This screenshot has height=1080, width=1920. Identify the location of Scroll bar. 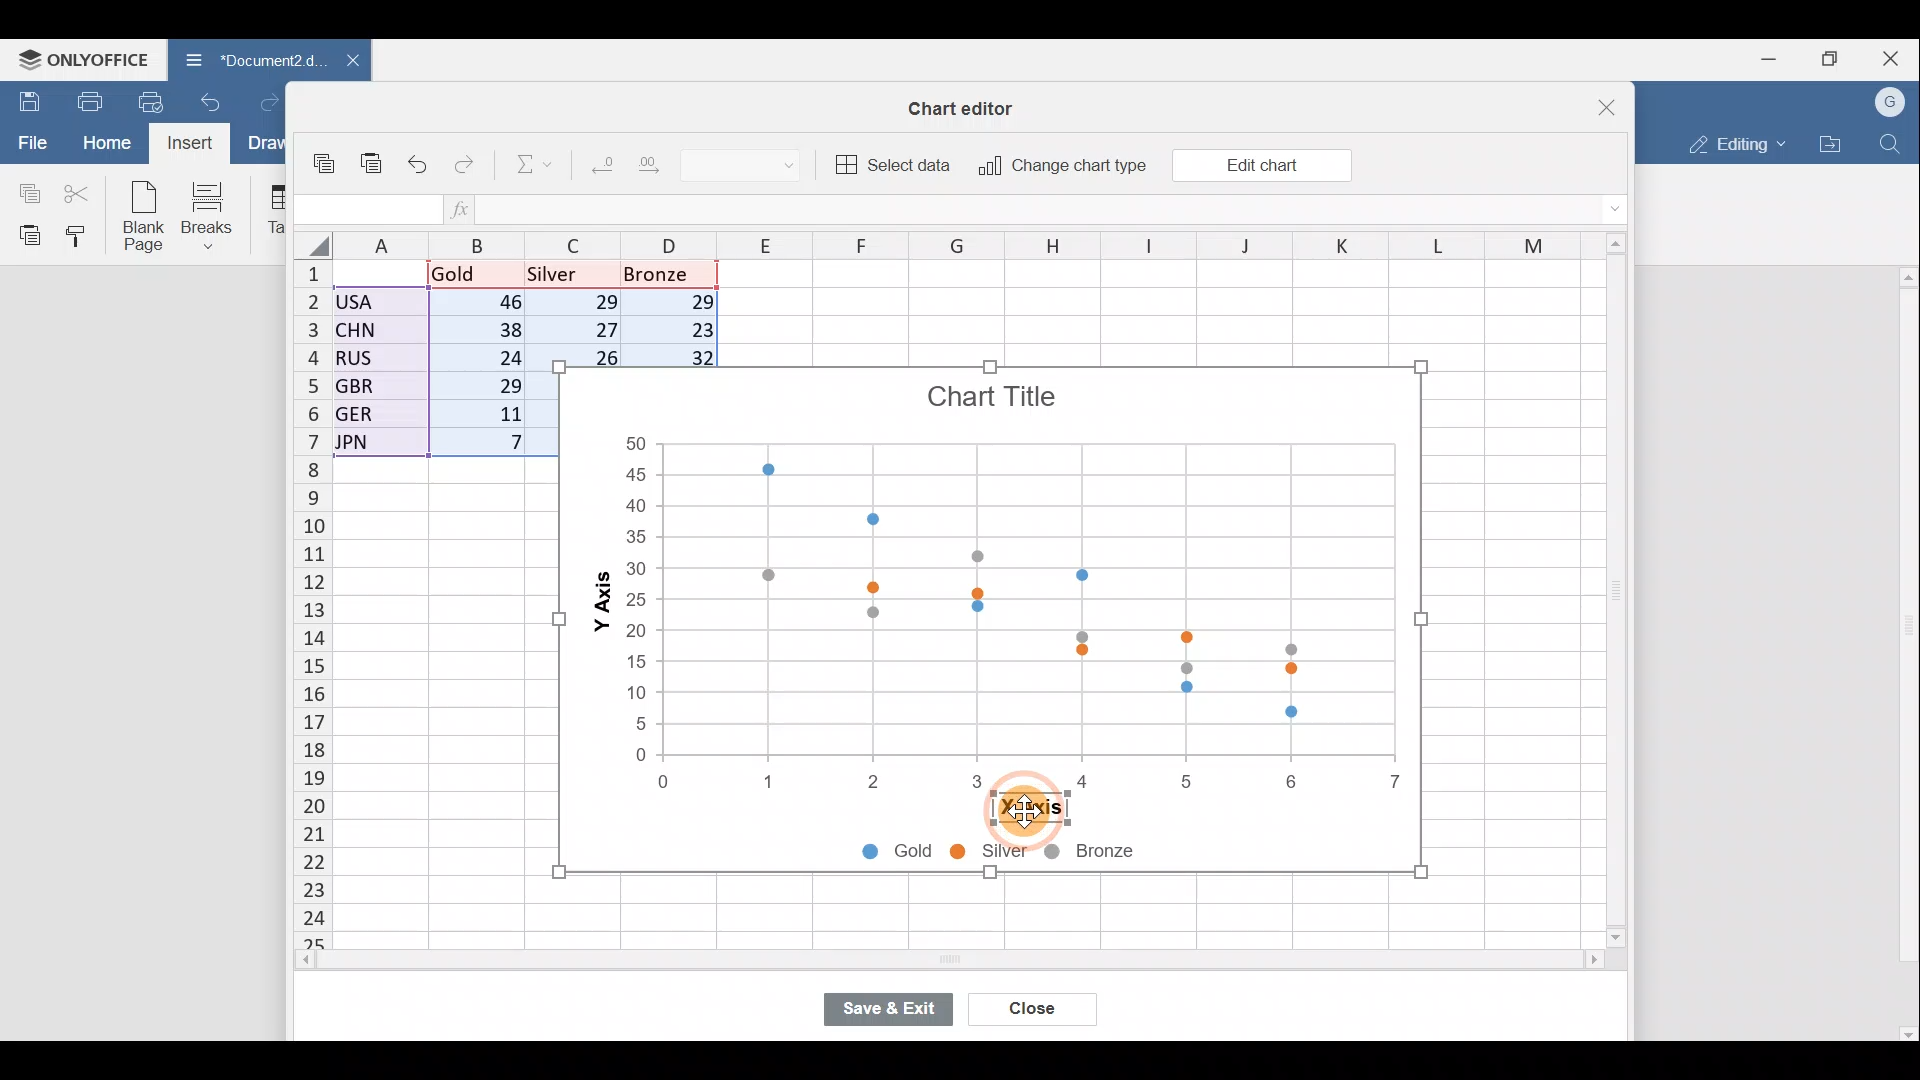
(1609, 592).